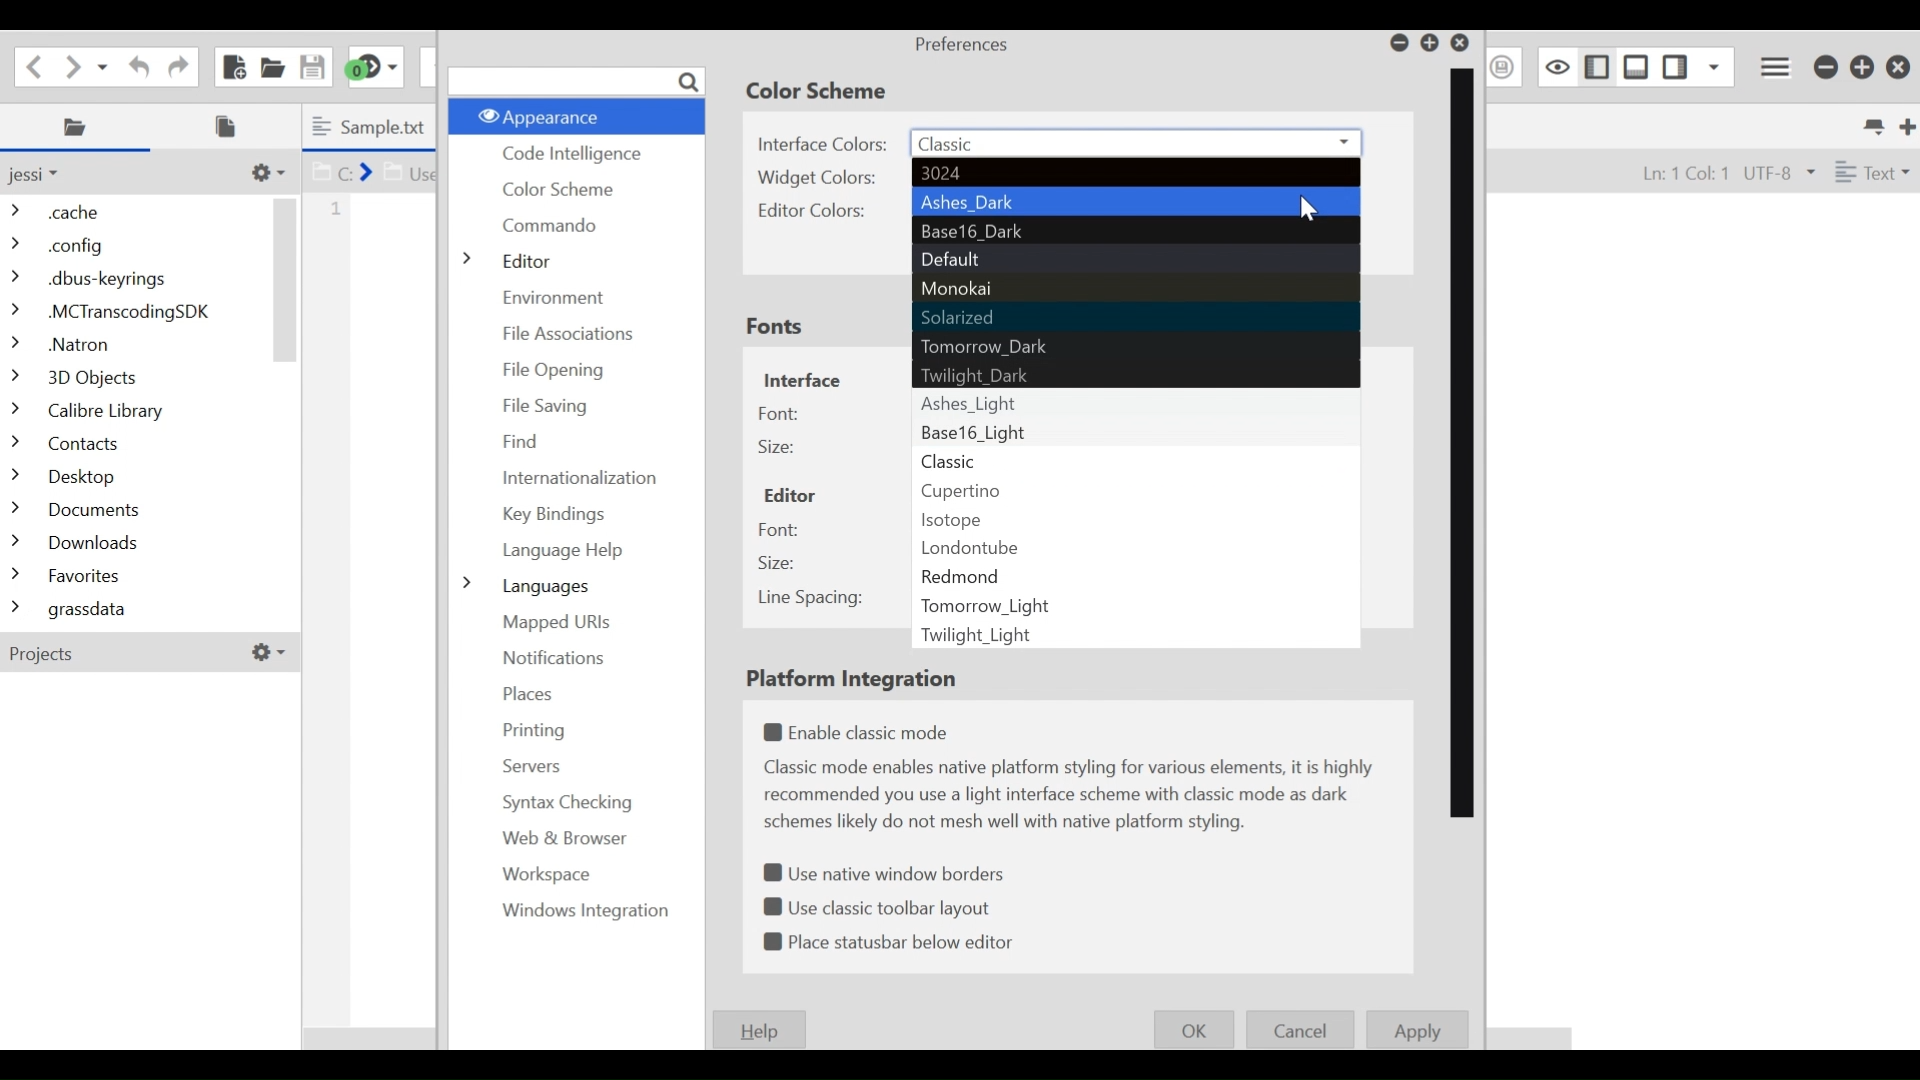 The image size is (1920, 1080). I want to click on Show/Hide Bottom Pane, so click(1637, 66).